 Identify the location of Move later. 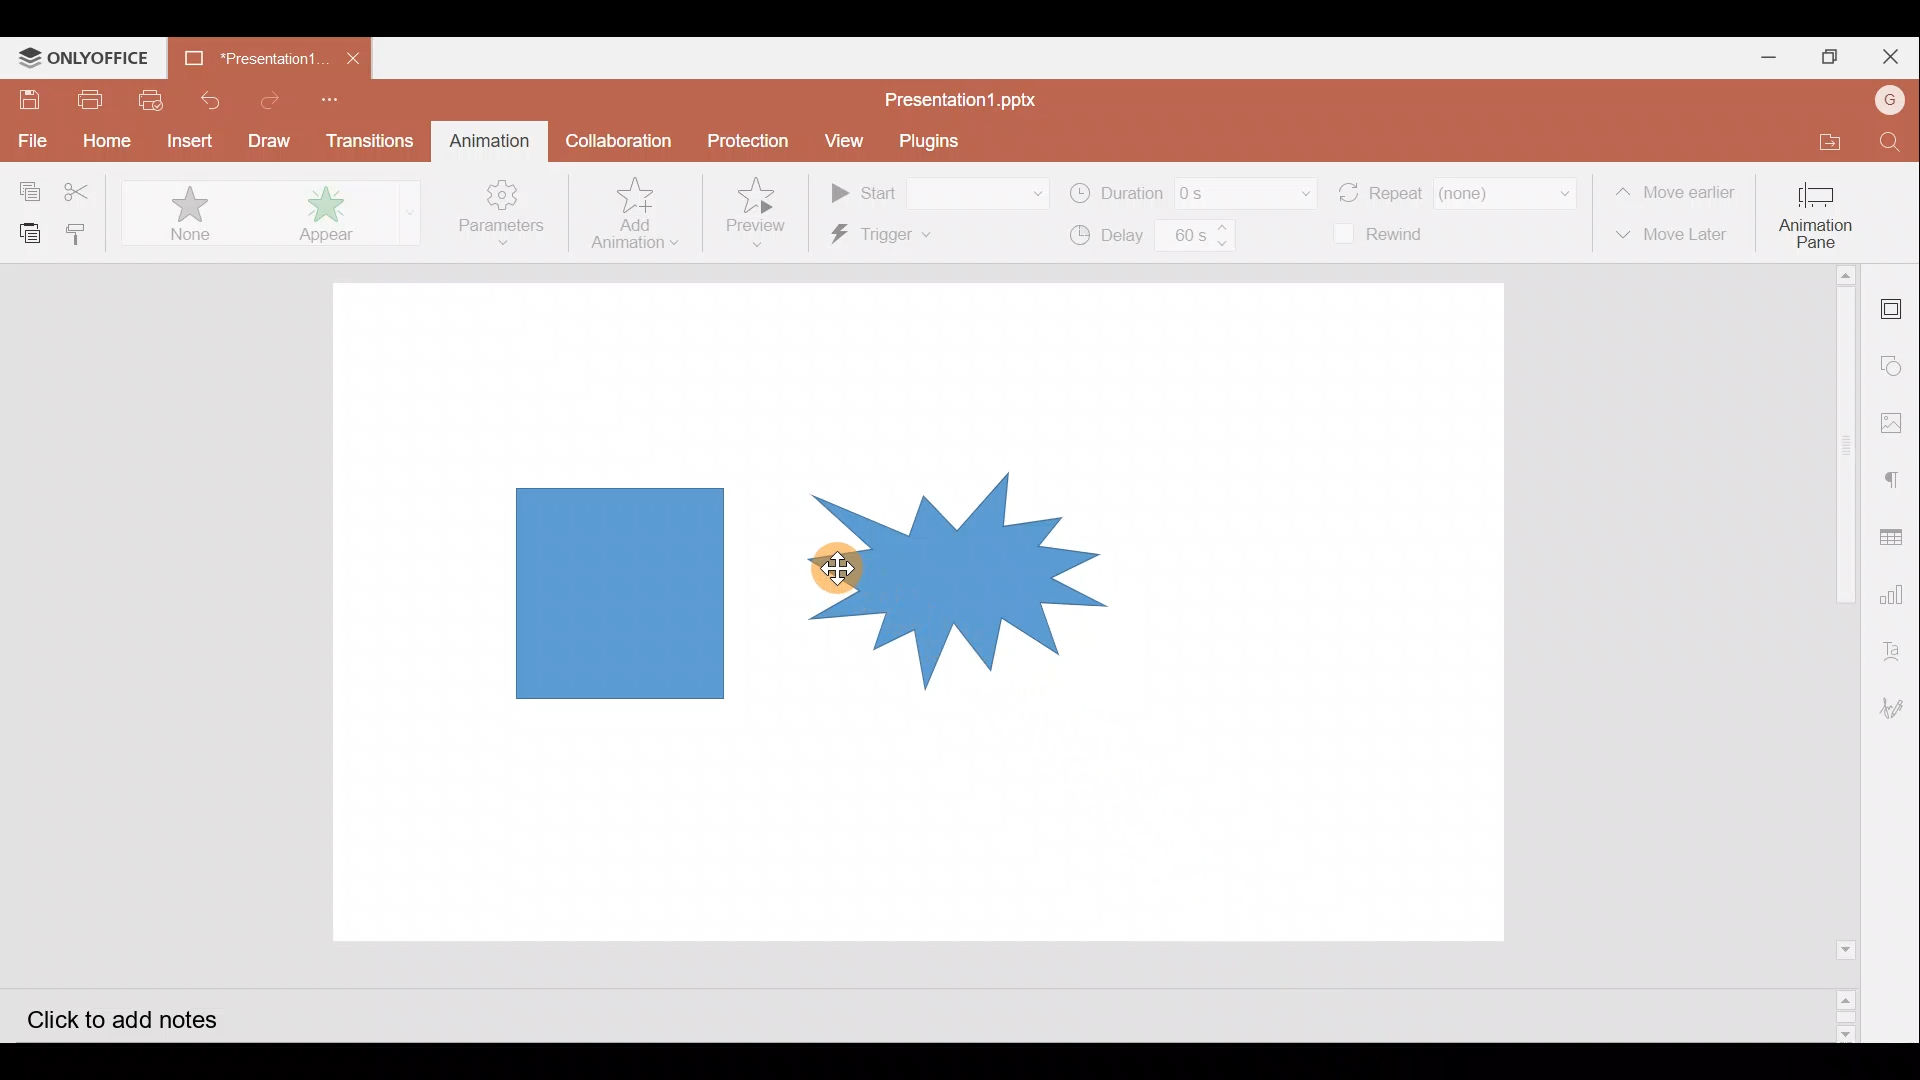
(1678, 235).